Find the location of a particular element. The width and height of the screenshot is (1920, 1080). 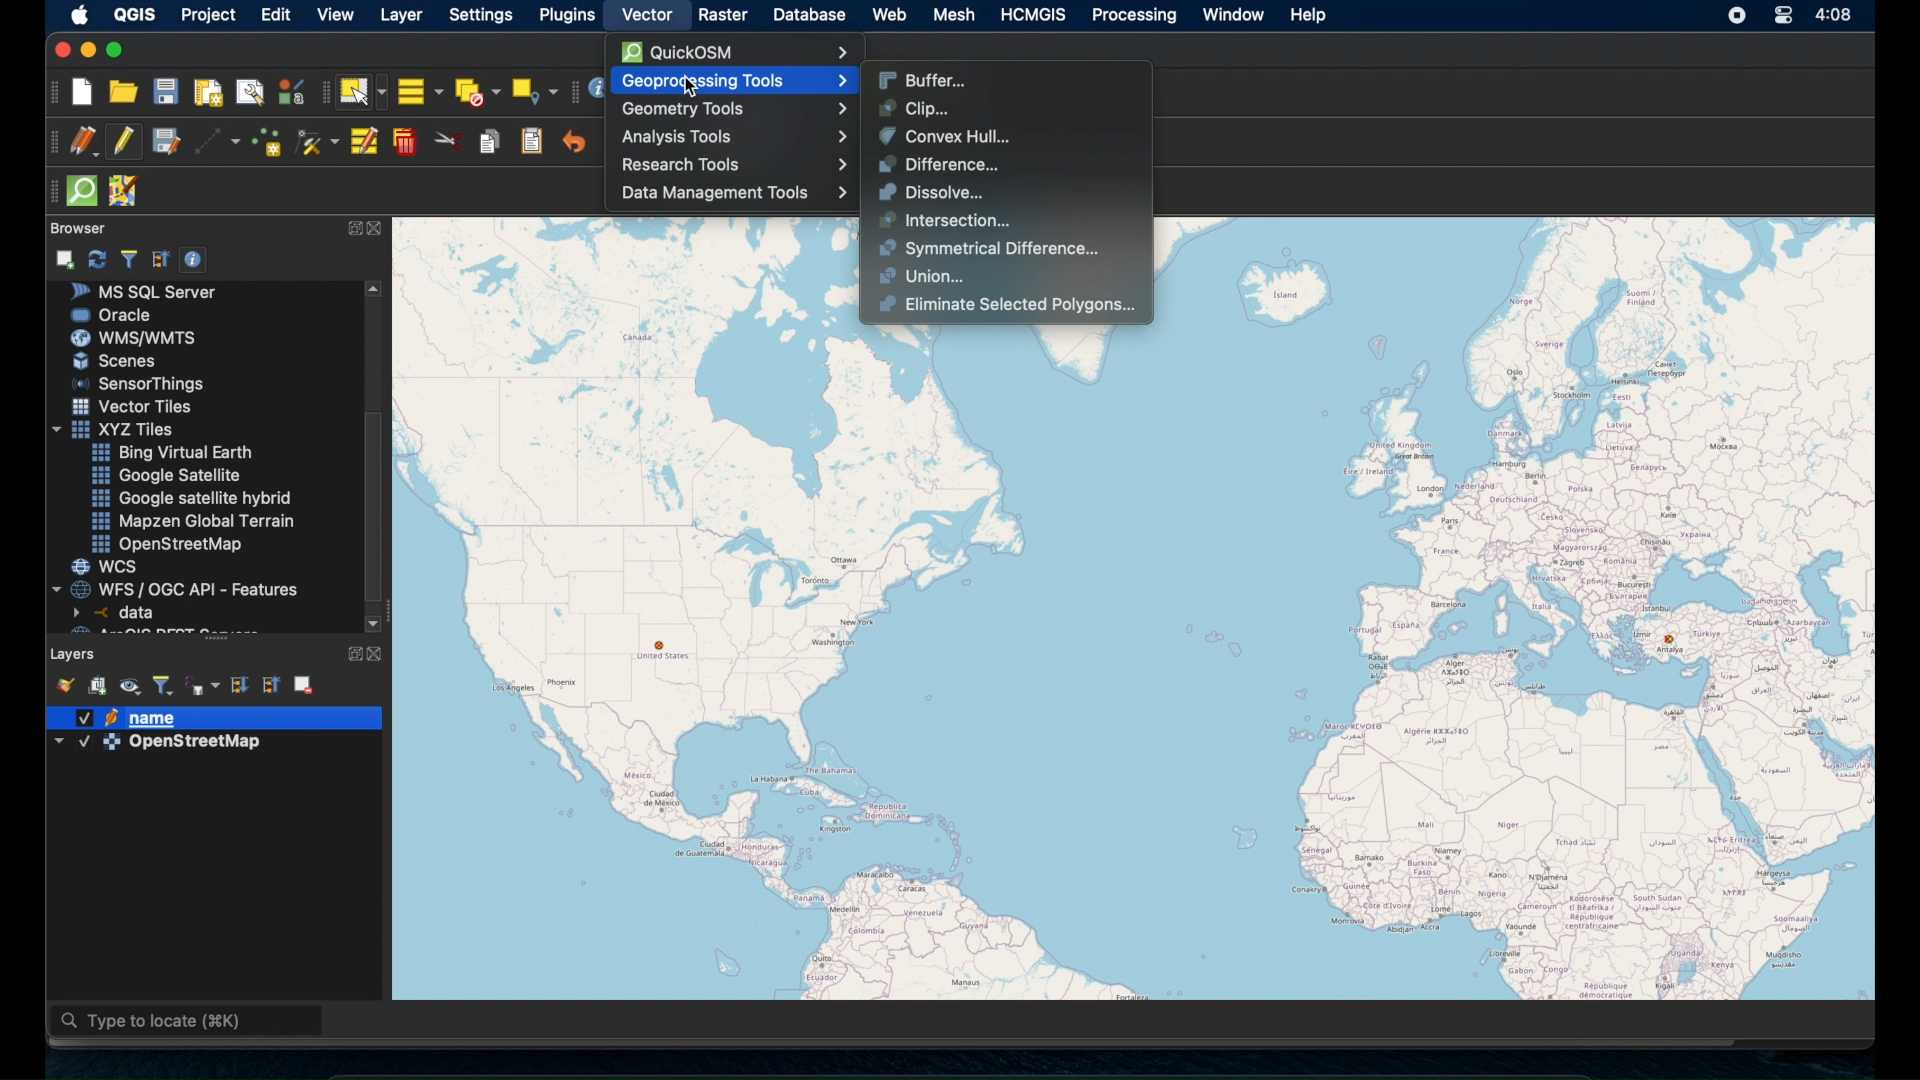

modify attributes is located at coordinates (363, 142).